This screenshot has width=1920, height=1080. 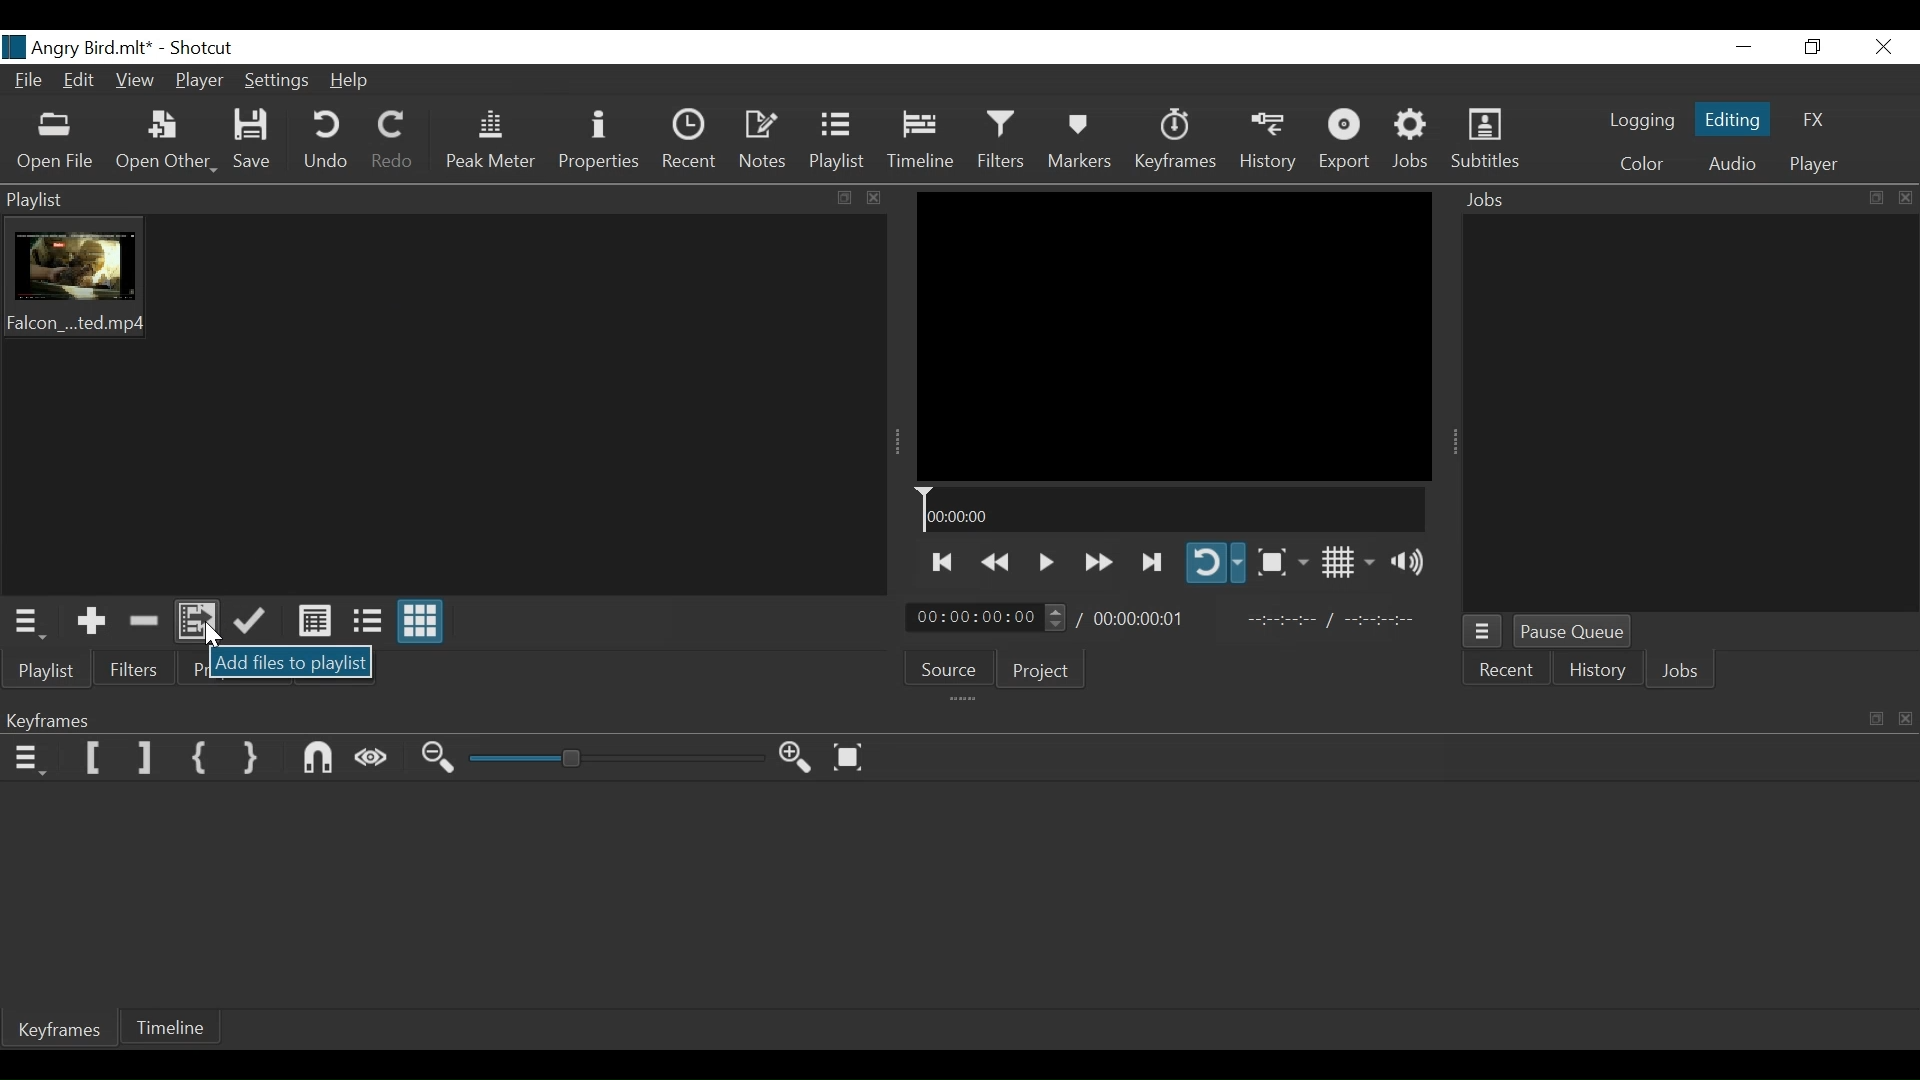 What do you see at coordinates (1139, 618) in the screenshot?
I see `Total Duration` at bounding box center [1139, 618].